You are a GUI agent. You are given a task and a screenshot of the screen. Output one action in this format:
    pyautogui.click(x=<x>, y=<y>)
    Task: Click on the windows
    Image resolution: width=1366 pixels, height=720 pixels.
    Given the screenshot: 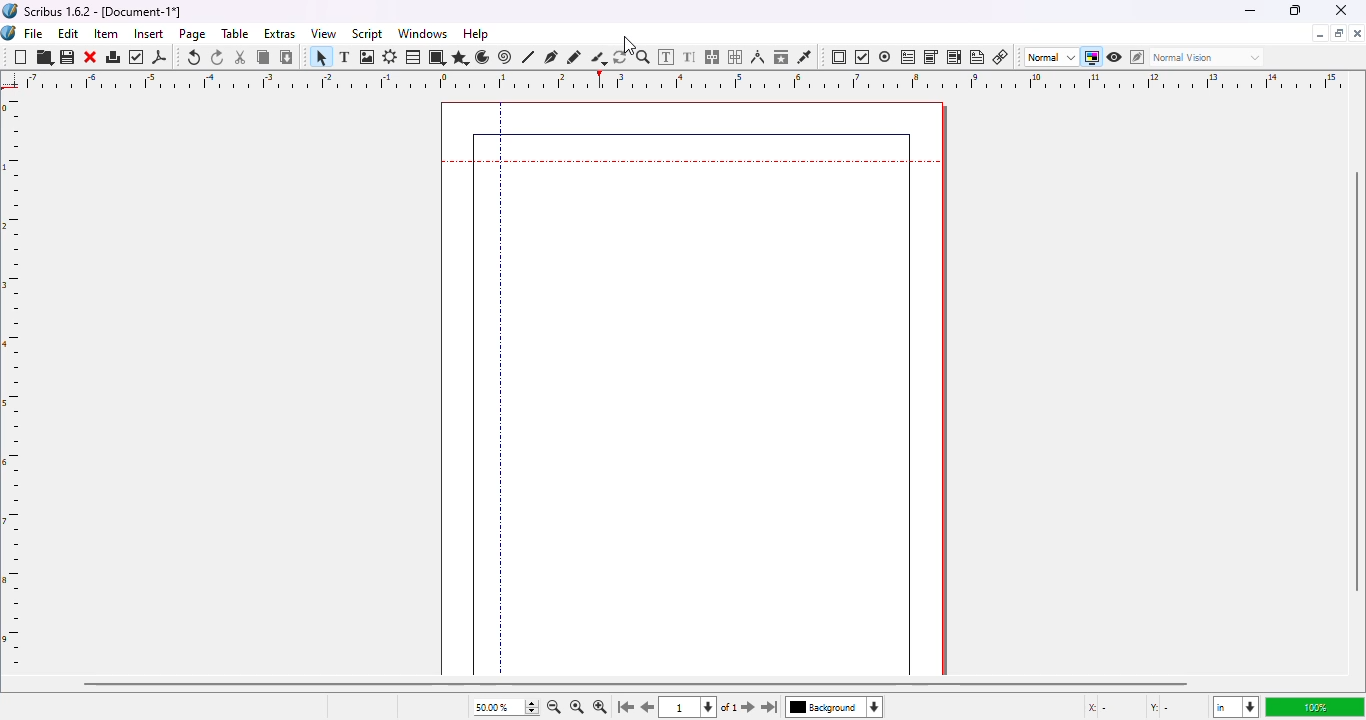 What is the action you would take?
    pyautogui.click(x=423, y=34)
    